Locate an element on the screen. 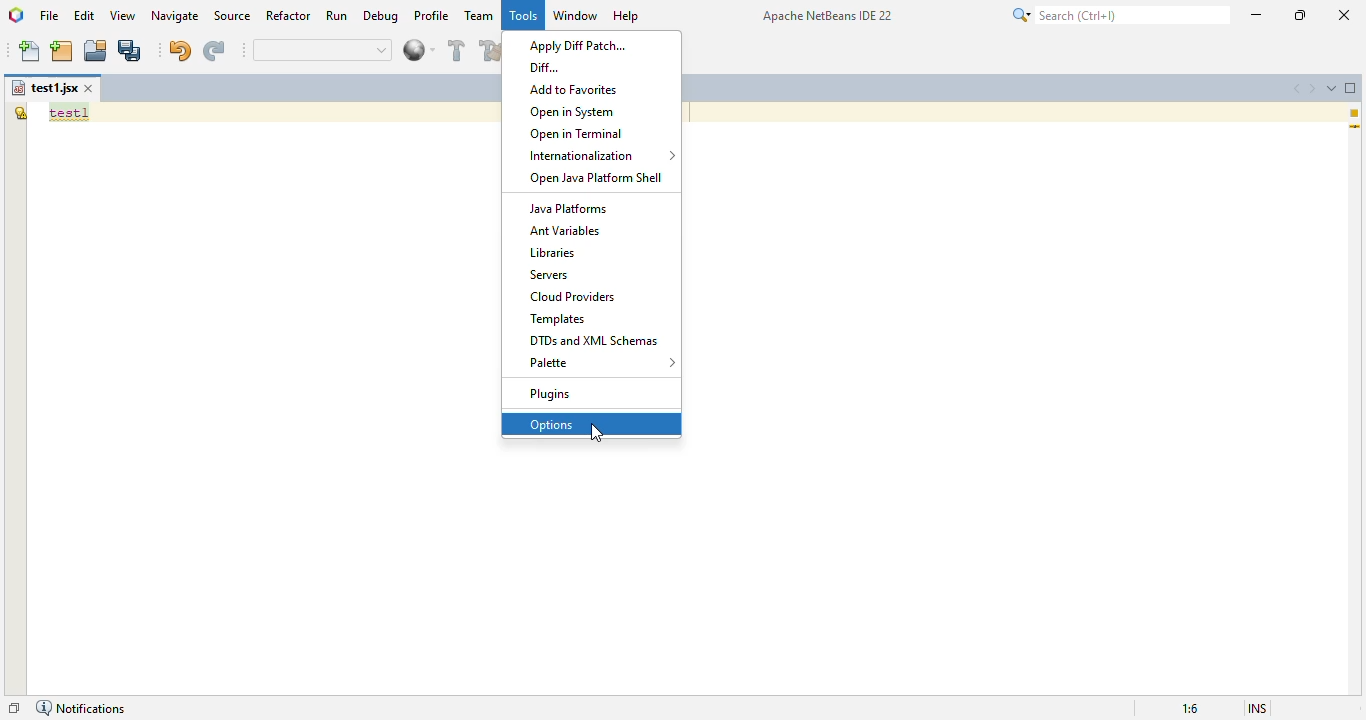 The width and height of the screenshot is (1366, 720). show opened documents list is located at coordinates (1332, 86).